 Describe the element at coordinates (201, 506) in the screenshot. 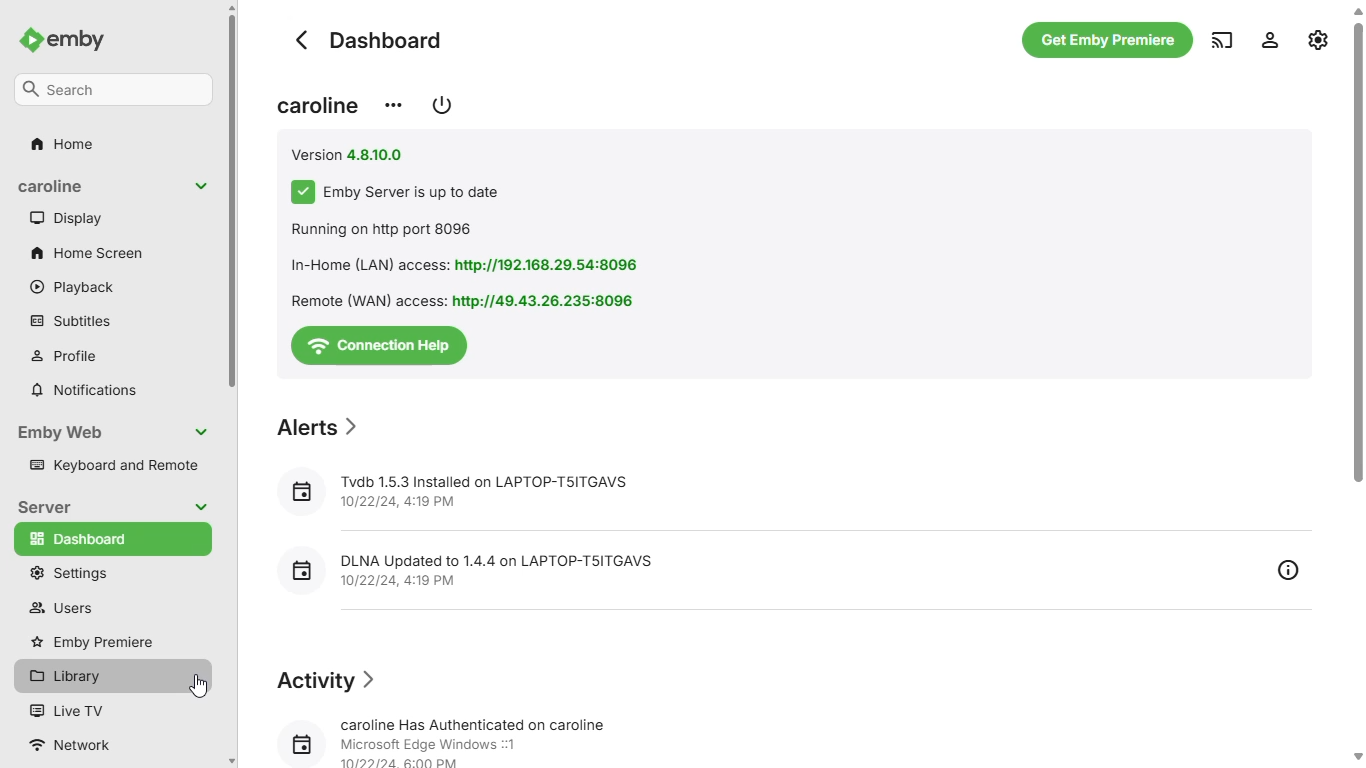

I see `toggle collapse` at that location.